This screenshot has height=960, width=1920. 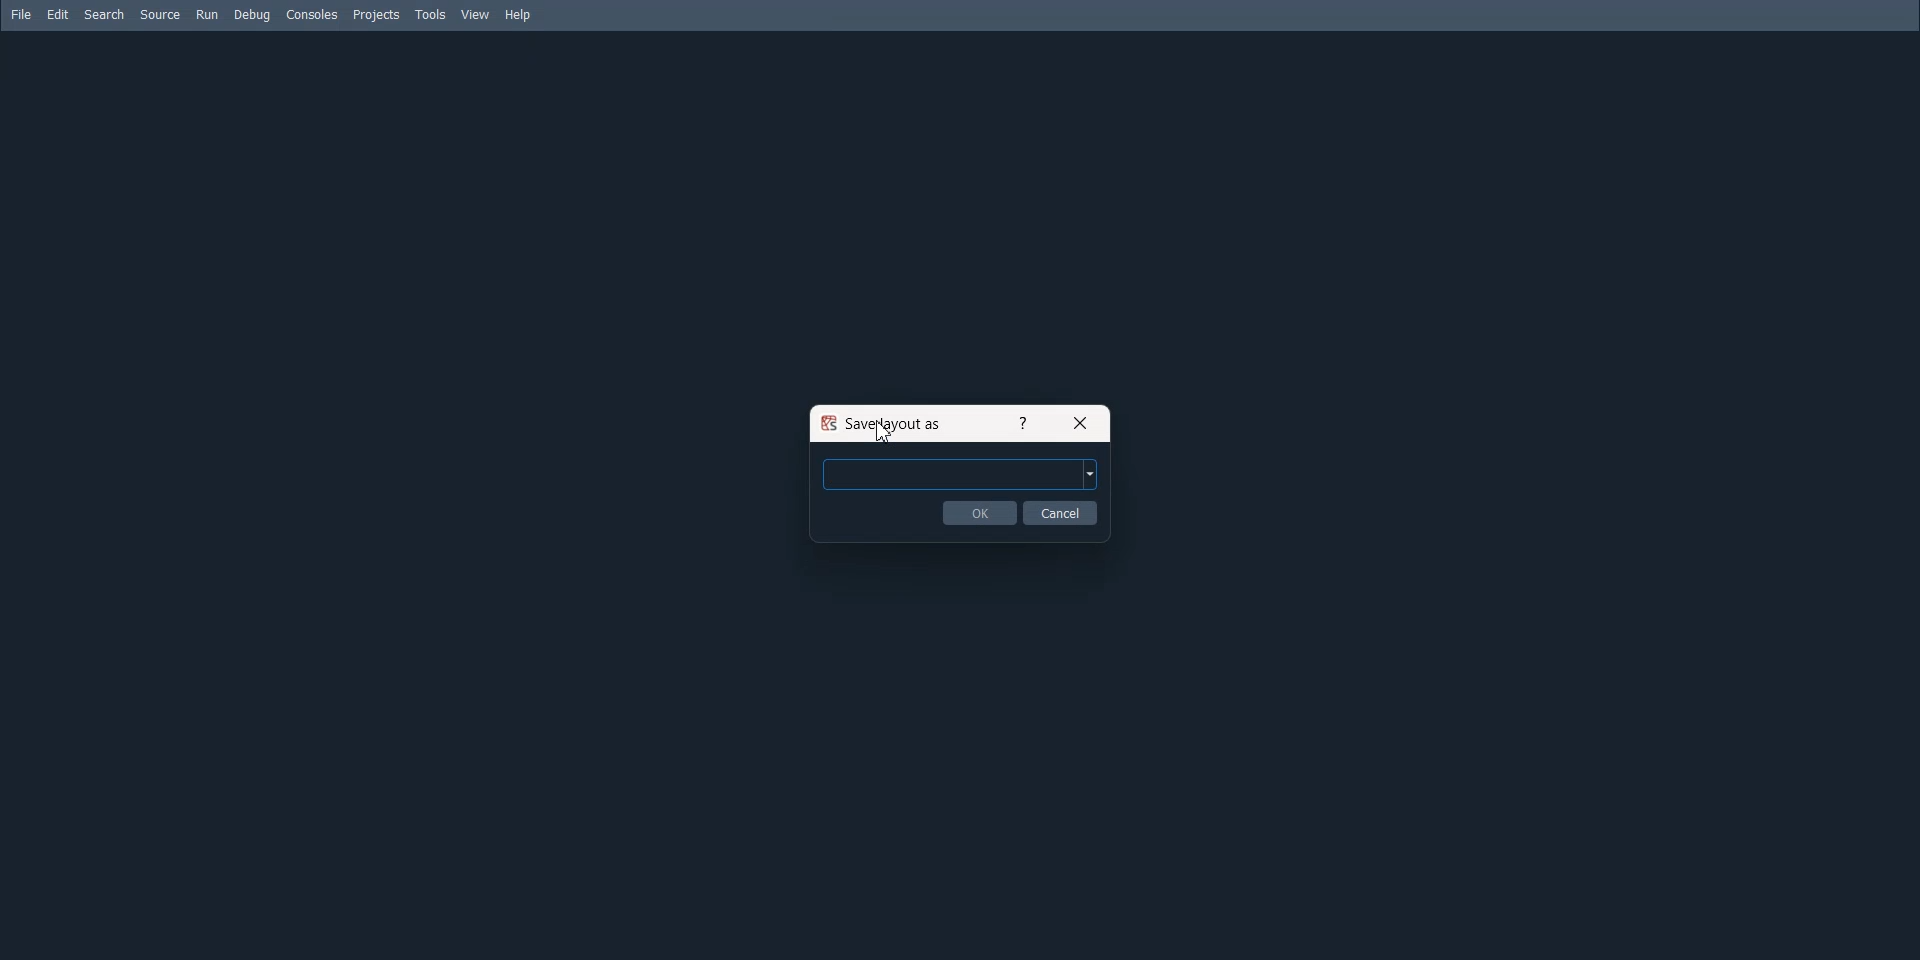 I want to click on Tools, so click(x=432, y=15).